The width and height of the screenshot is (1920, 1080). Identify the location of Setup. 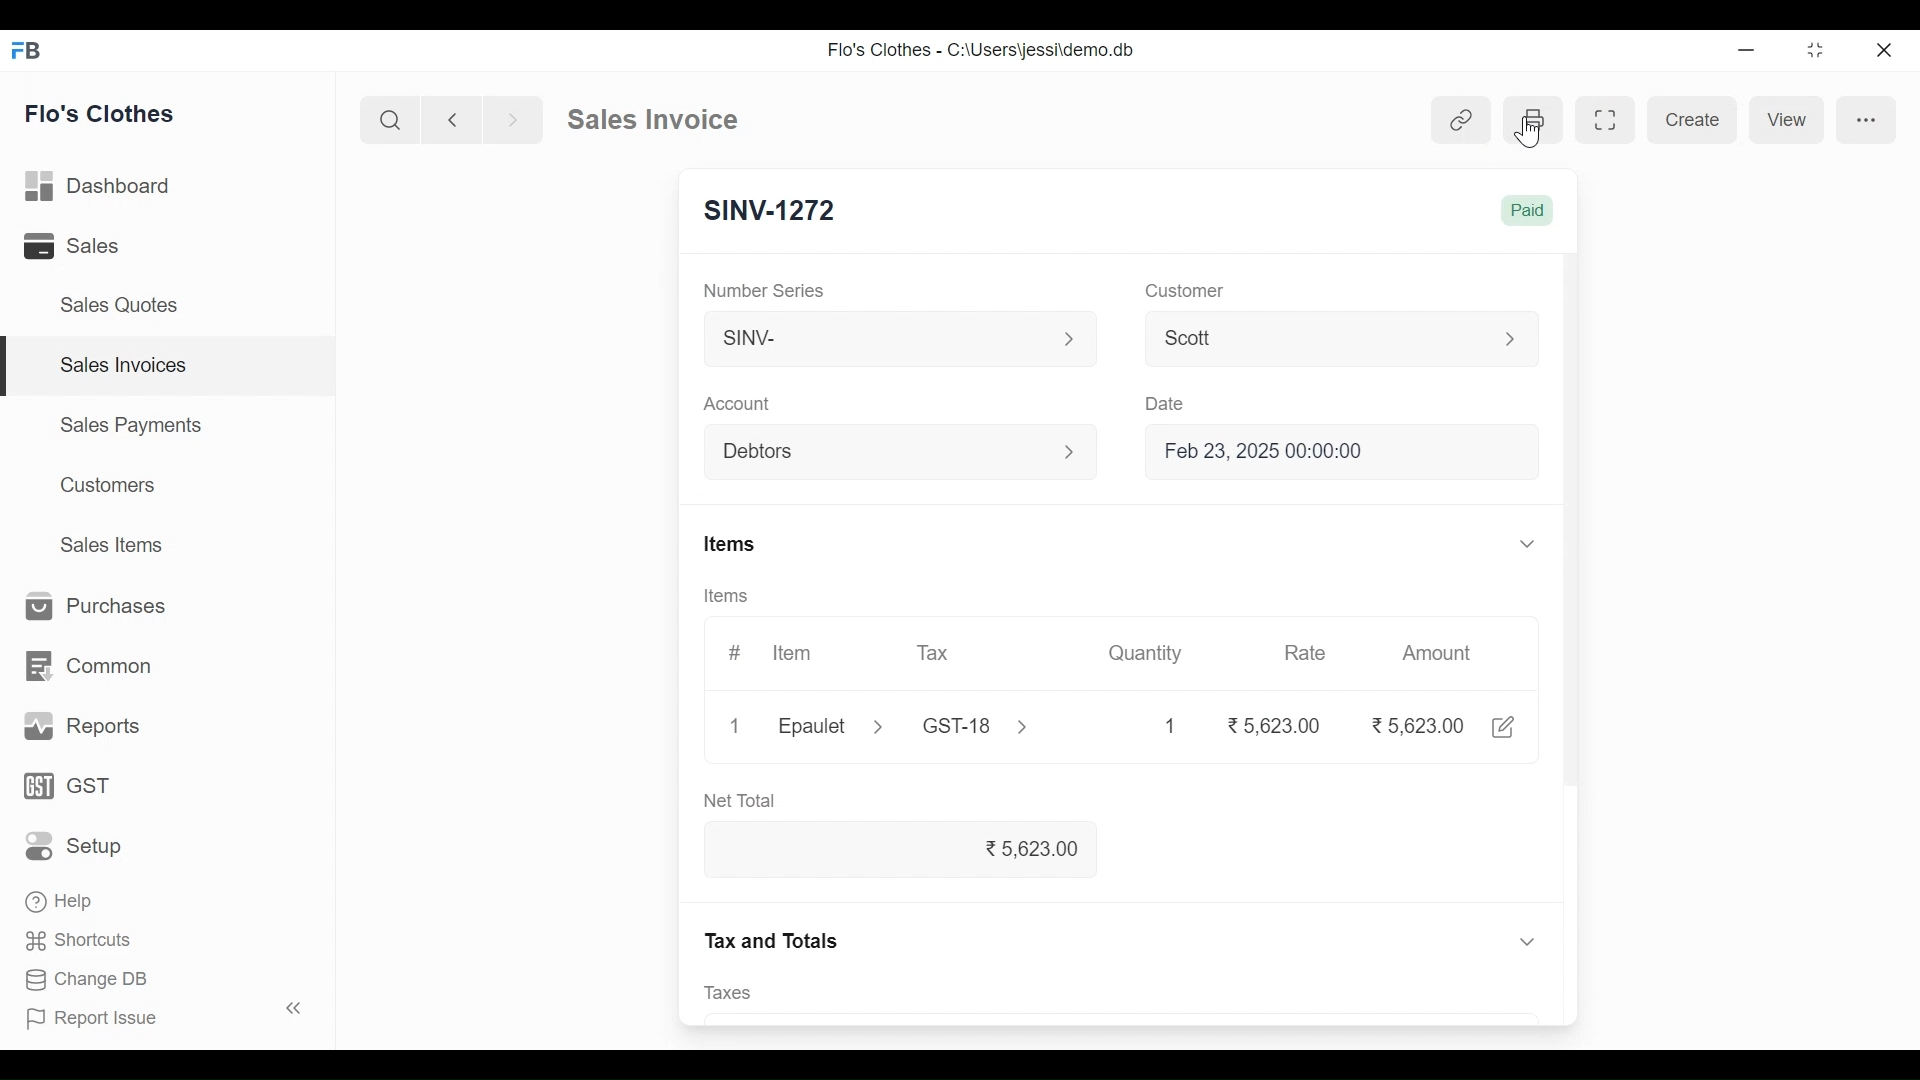
(74, 844).